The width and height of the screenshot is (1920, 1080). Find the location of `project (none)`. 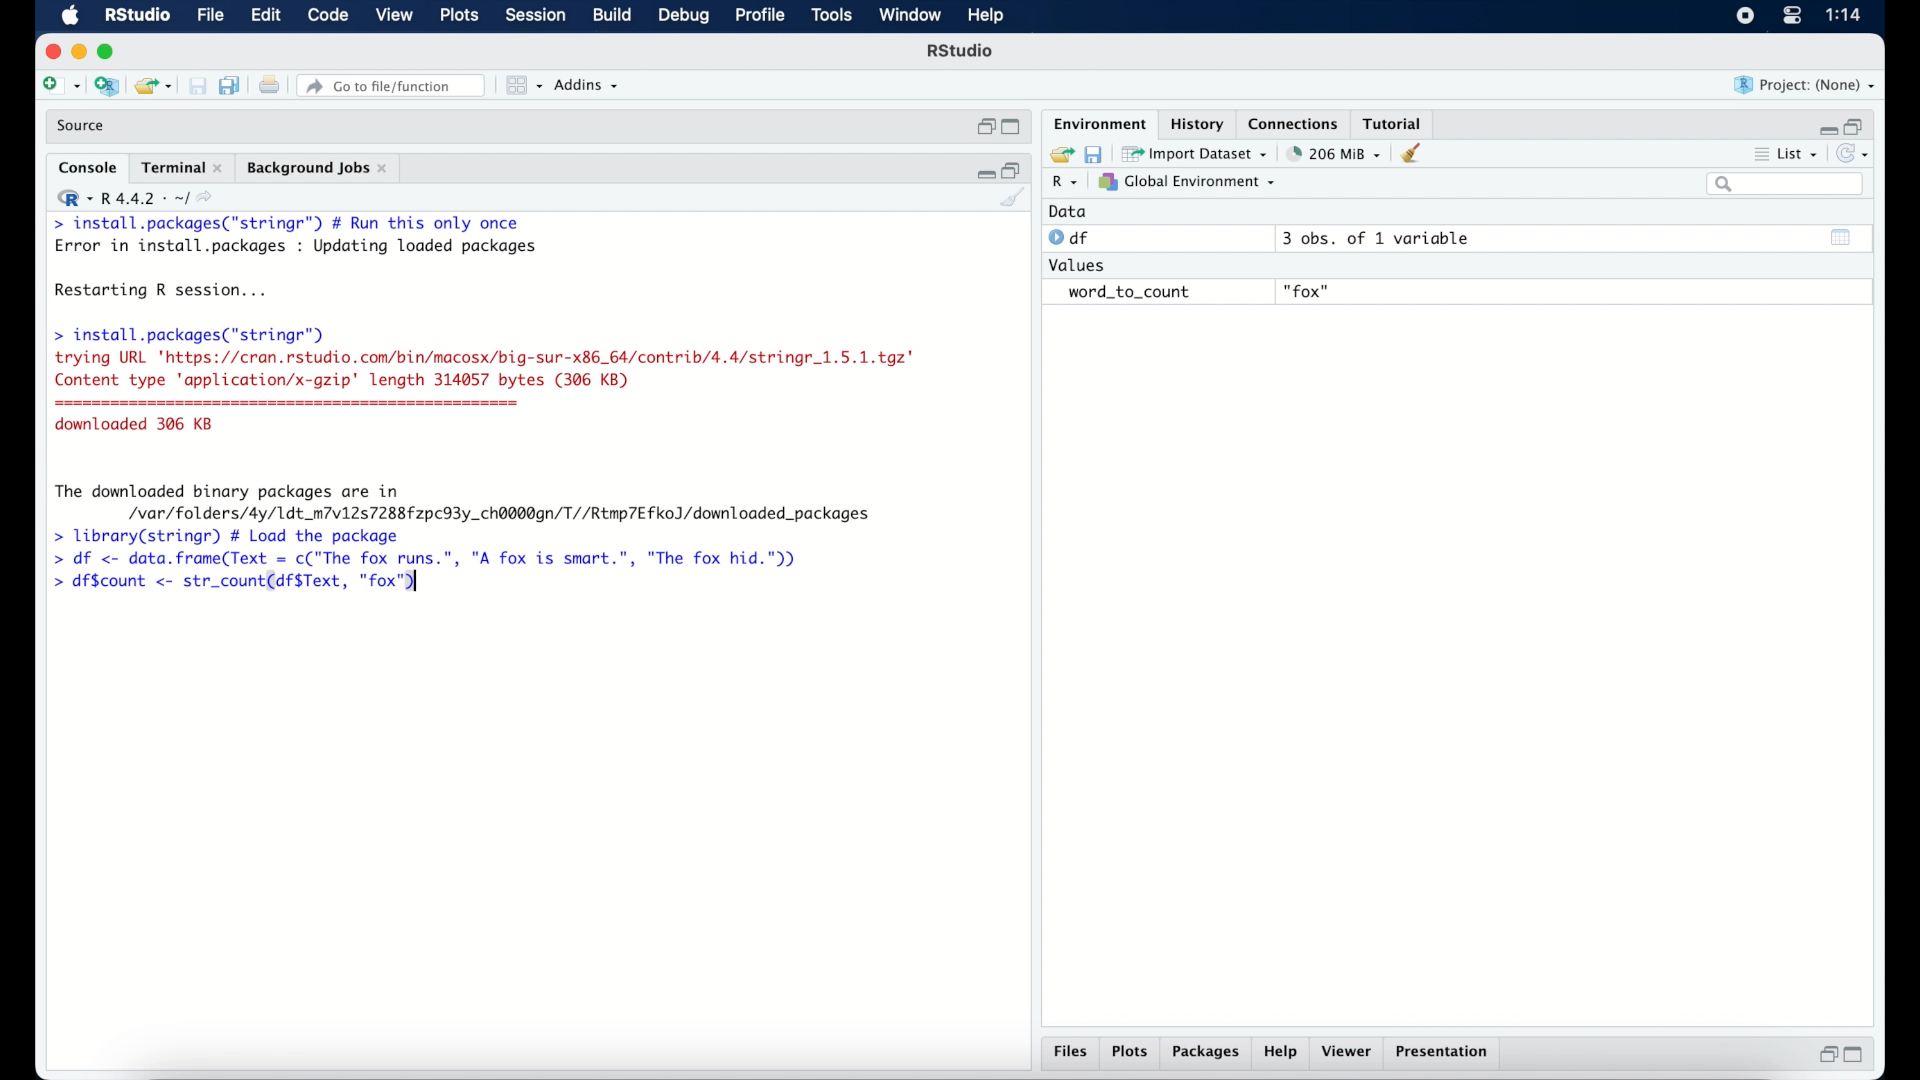

project (none) is located at coordinates (1805, 85).